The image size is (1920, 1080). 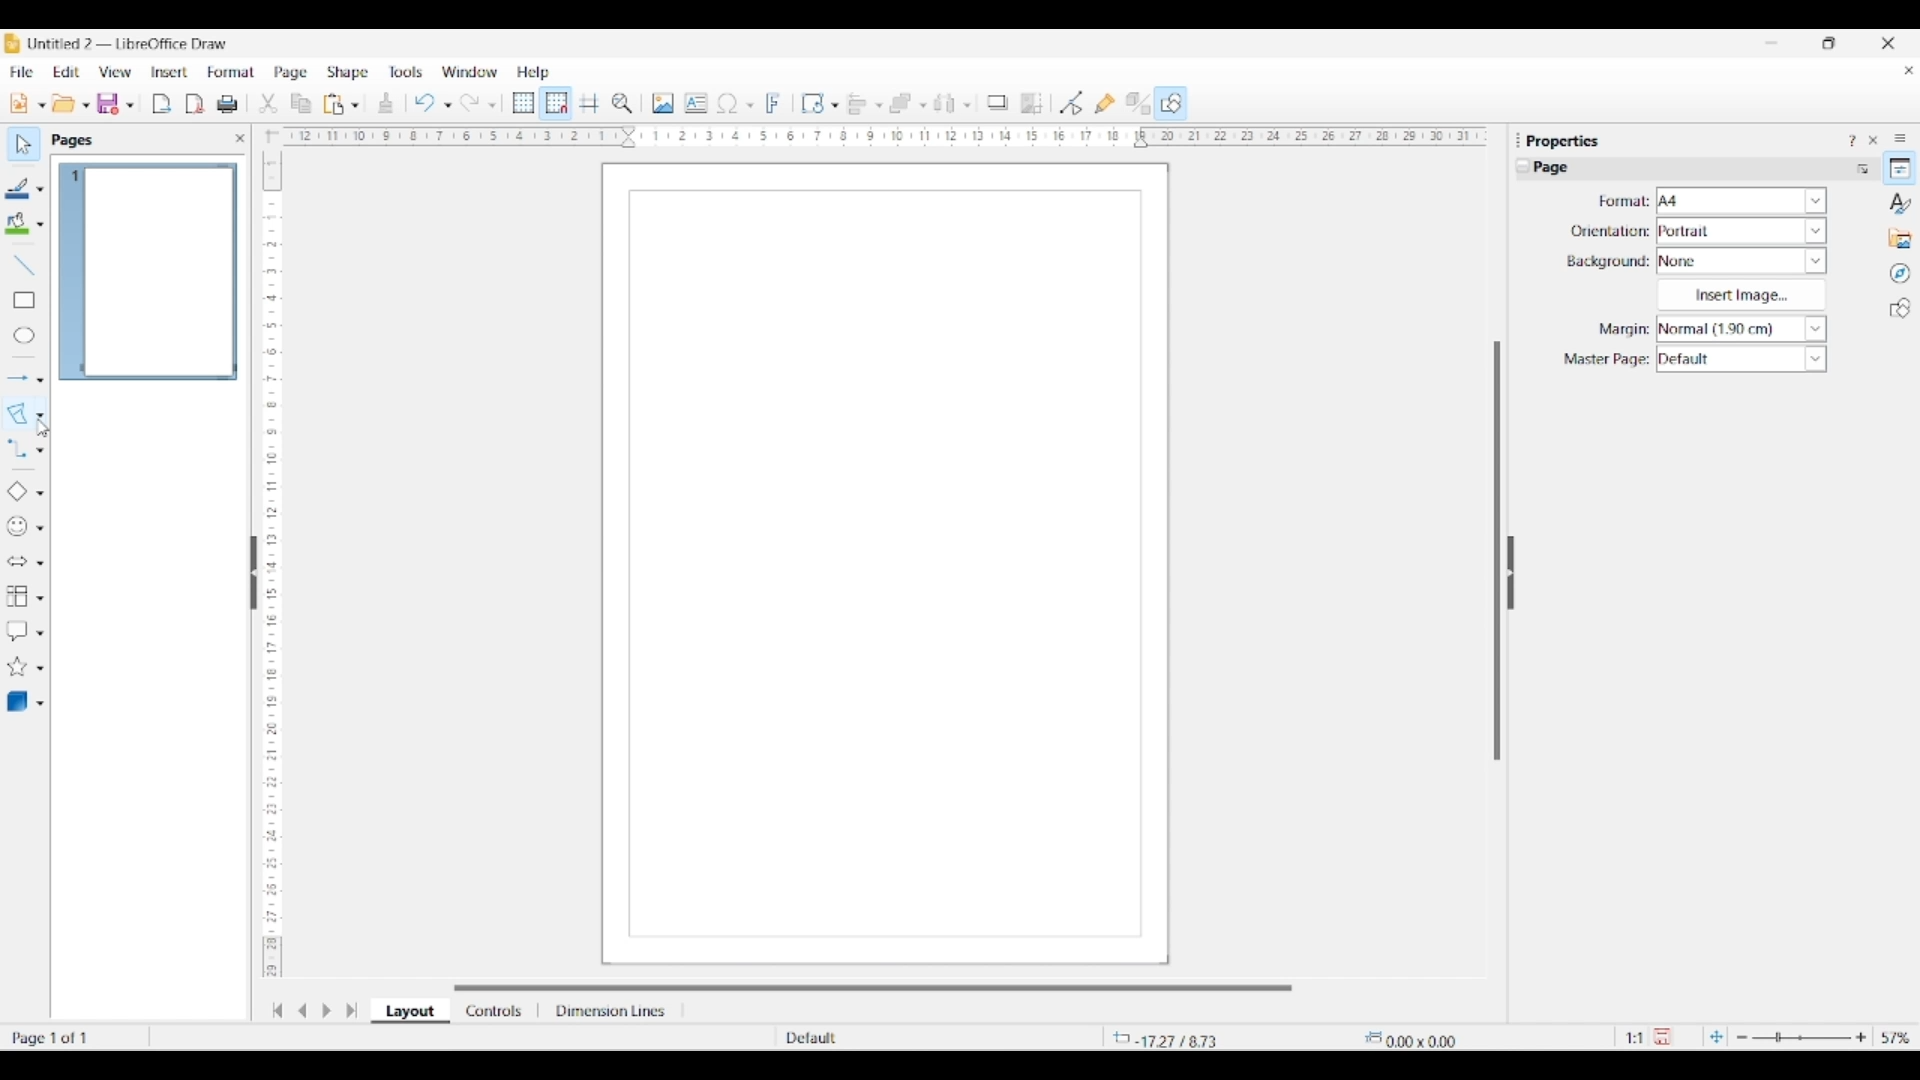 I want to click on Flowchart options, so click(x=40, y=598).